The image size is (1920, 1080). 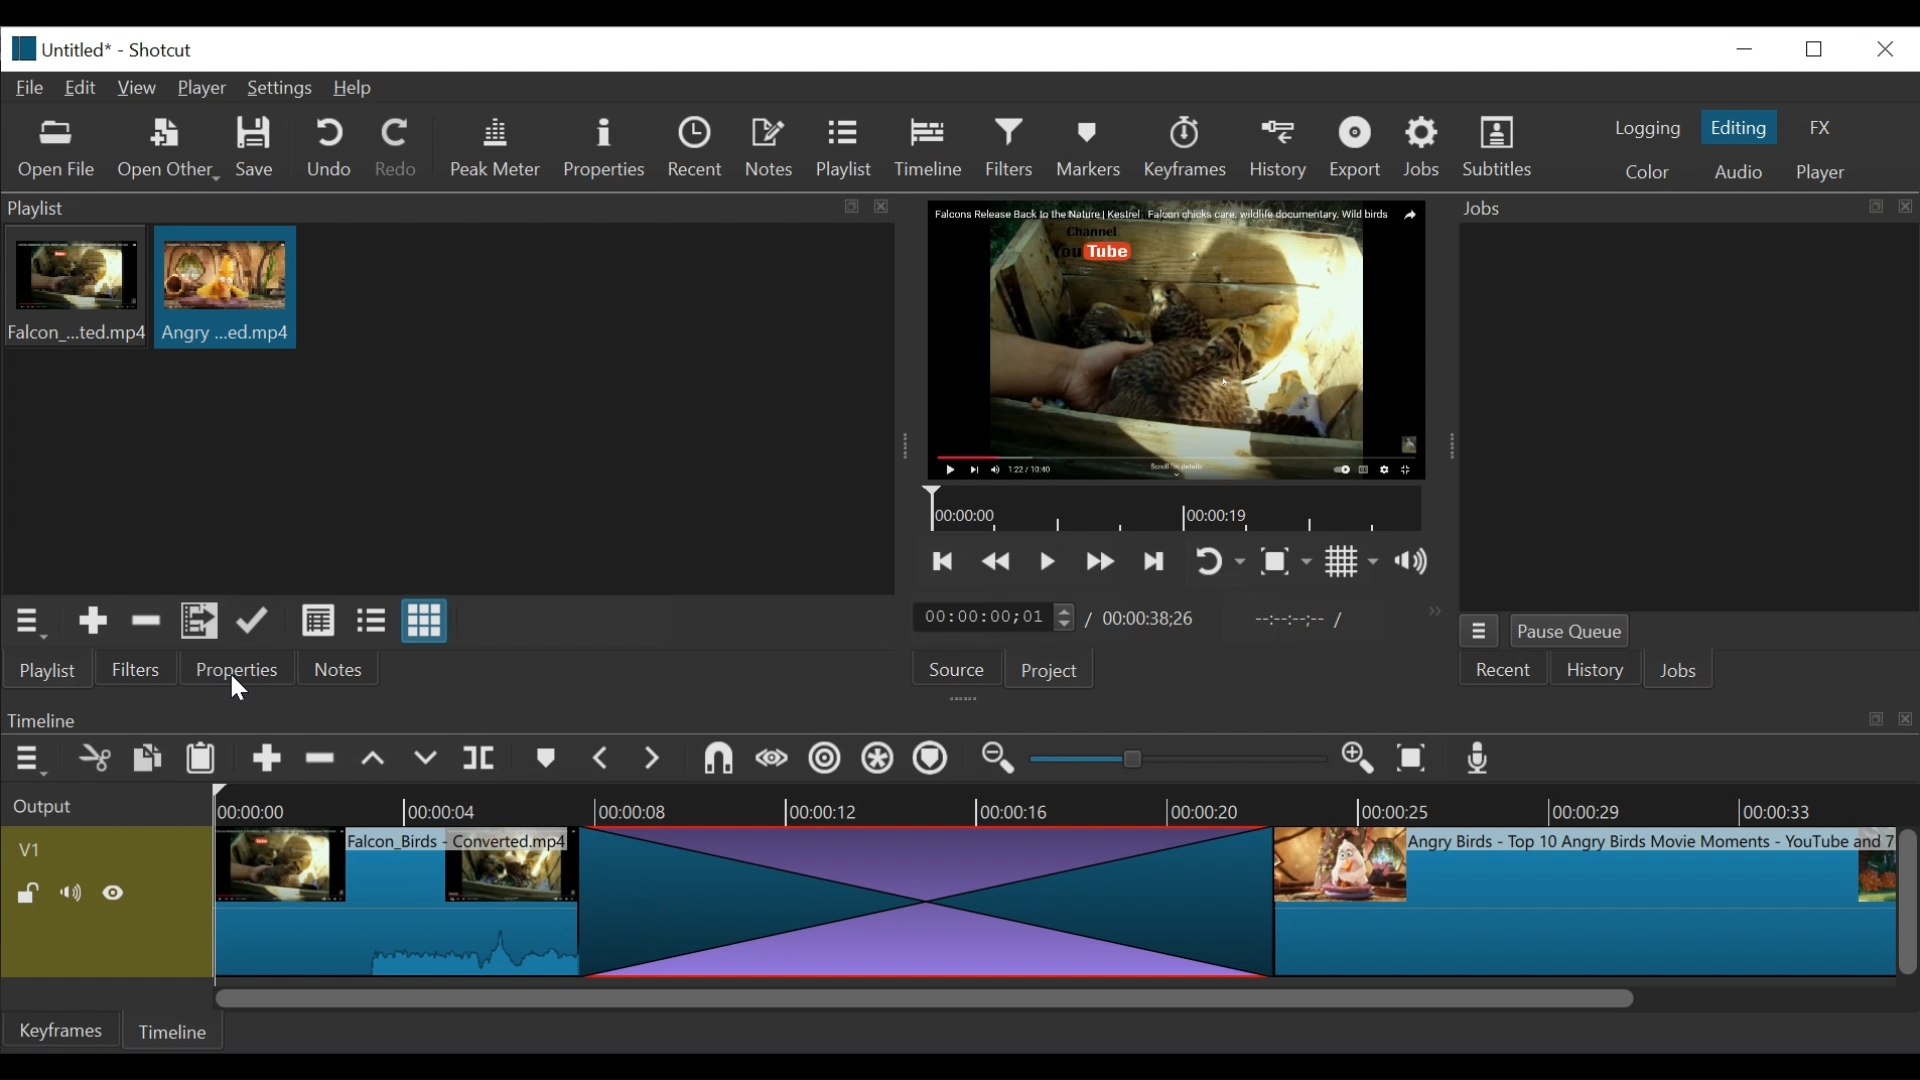 What do you see at coordinates (107, 849) in the screenshot?
I see `Video track` at bounding box center [107, 849].